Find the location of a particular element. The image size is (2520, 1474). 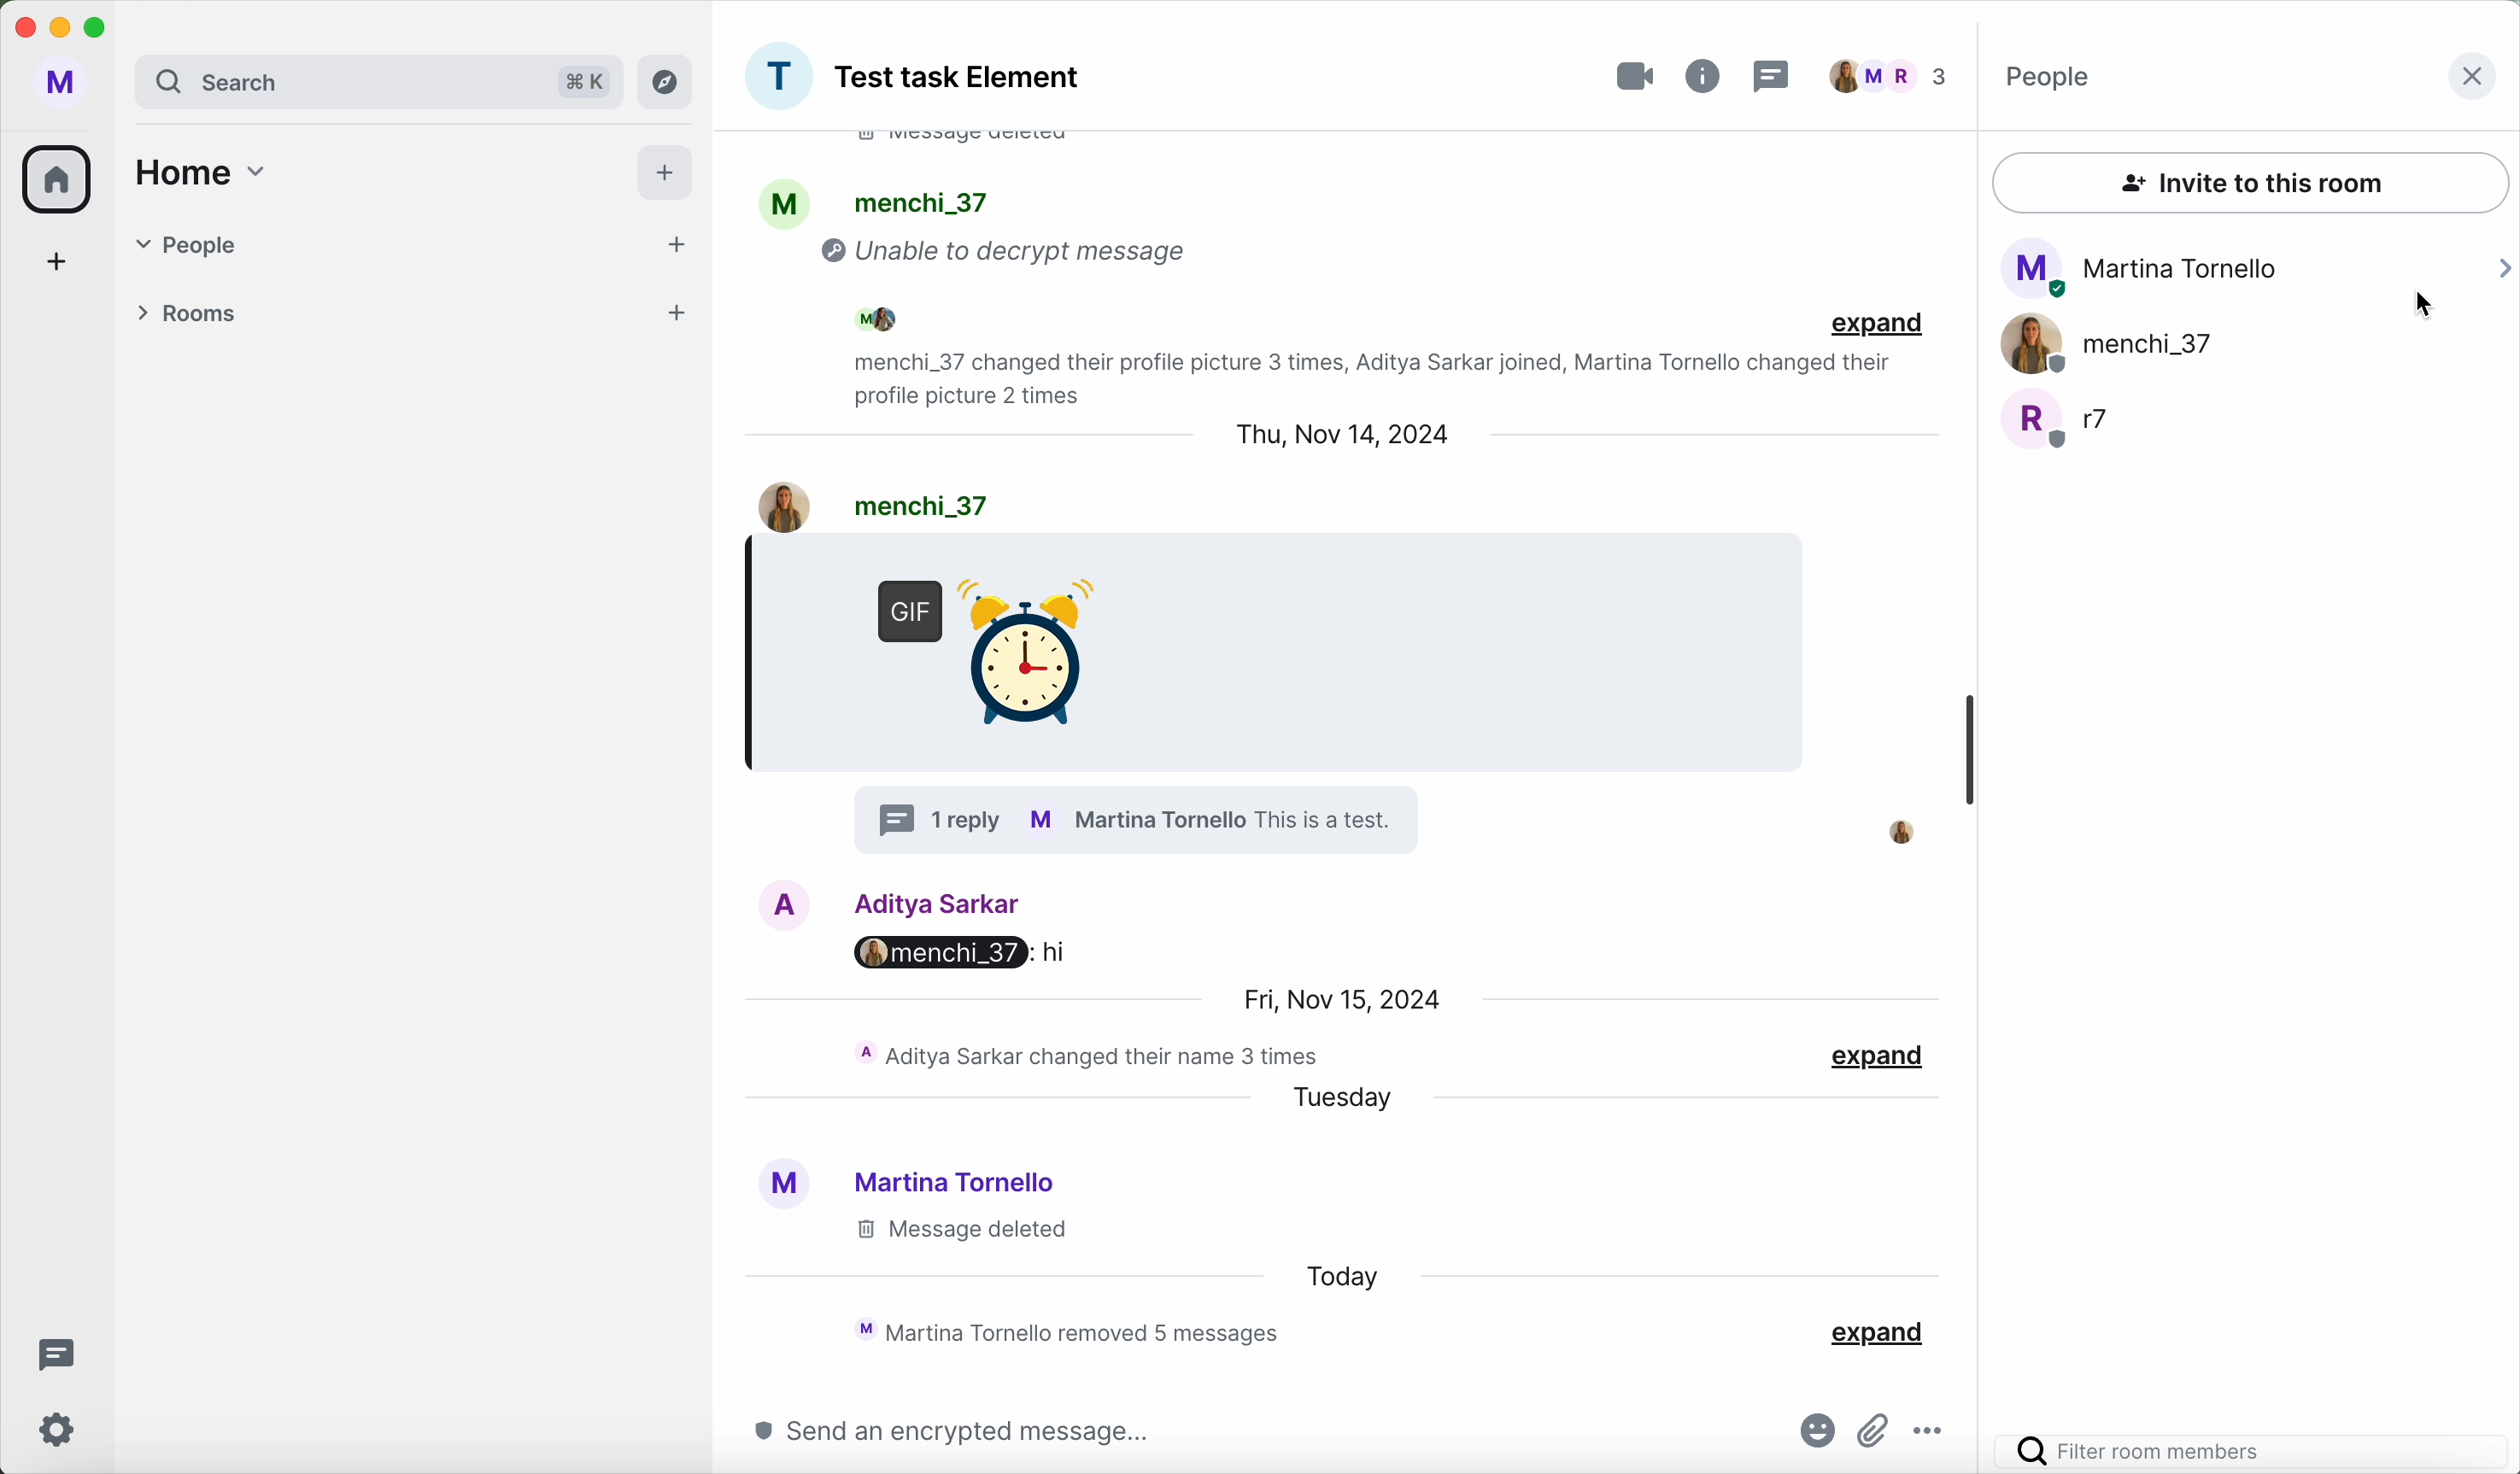

people is located at coordinates (2055, 77).